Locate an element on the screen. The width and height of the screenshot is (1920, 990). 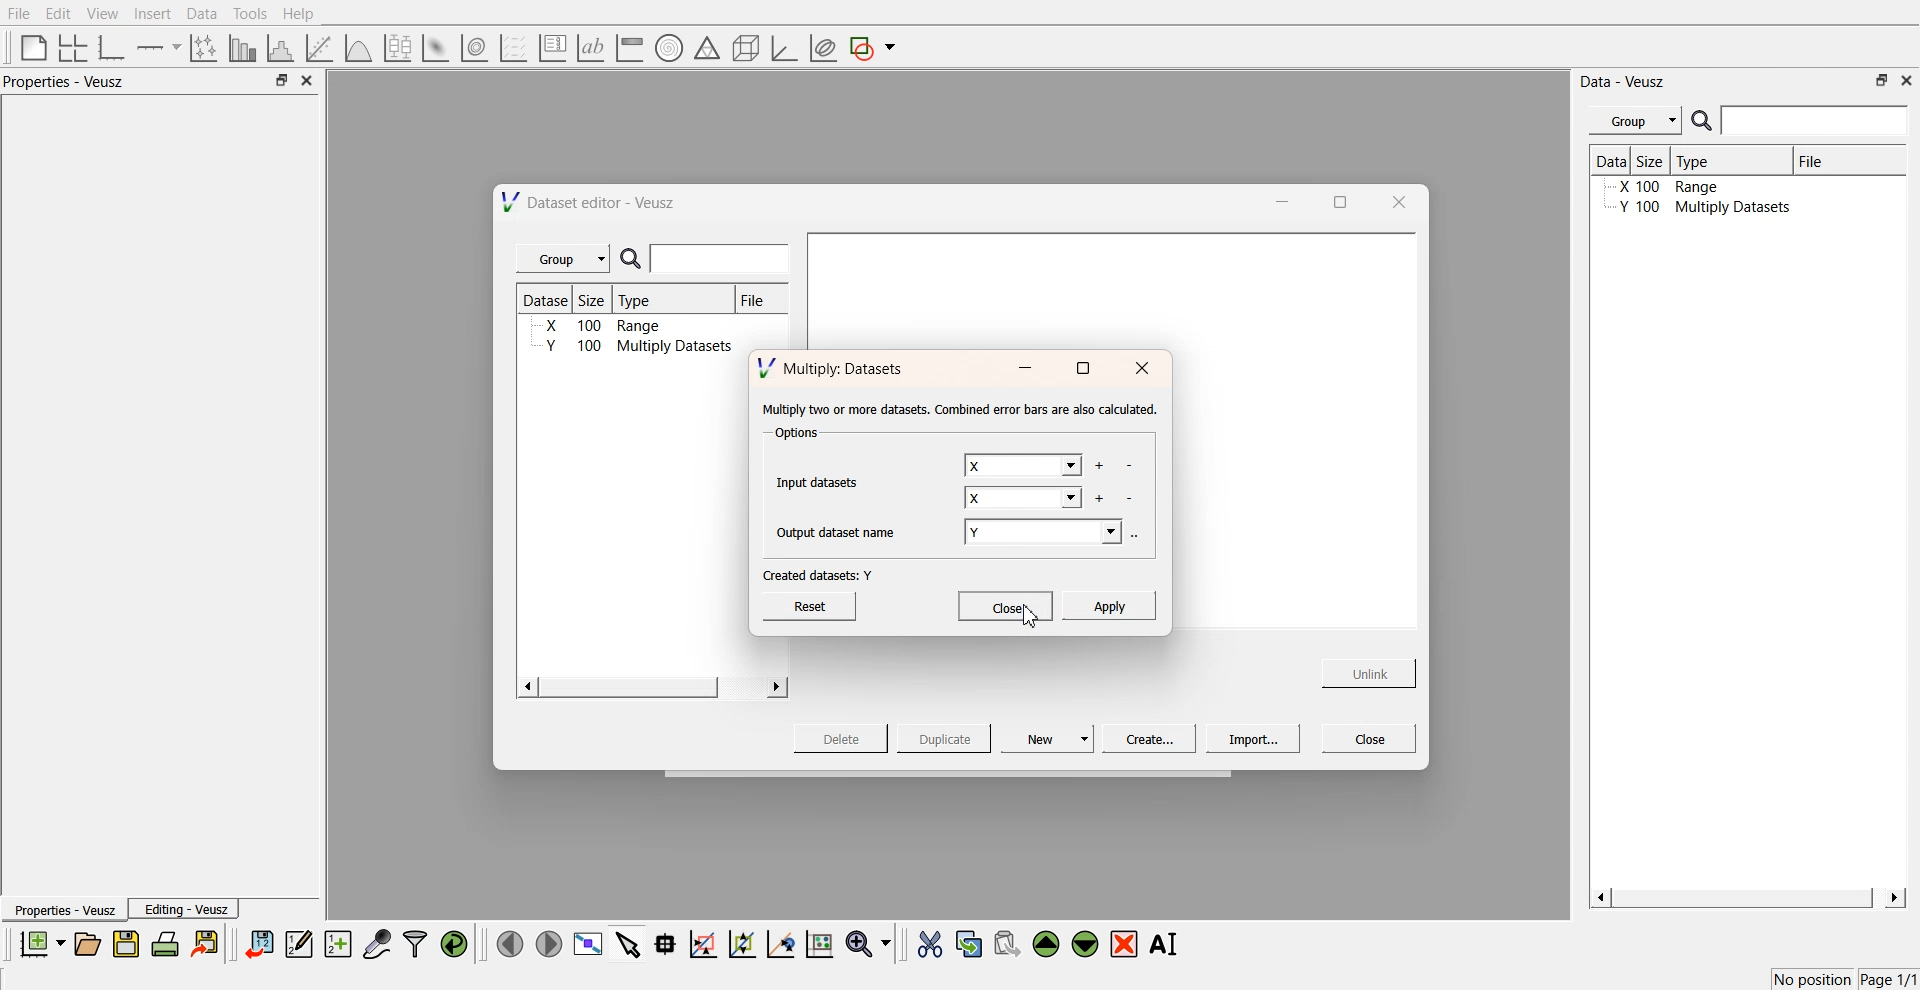
text label is located at coordinates (588, 48).